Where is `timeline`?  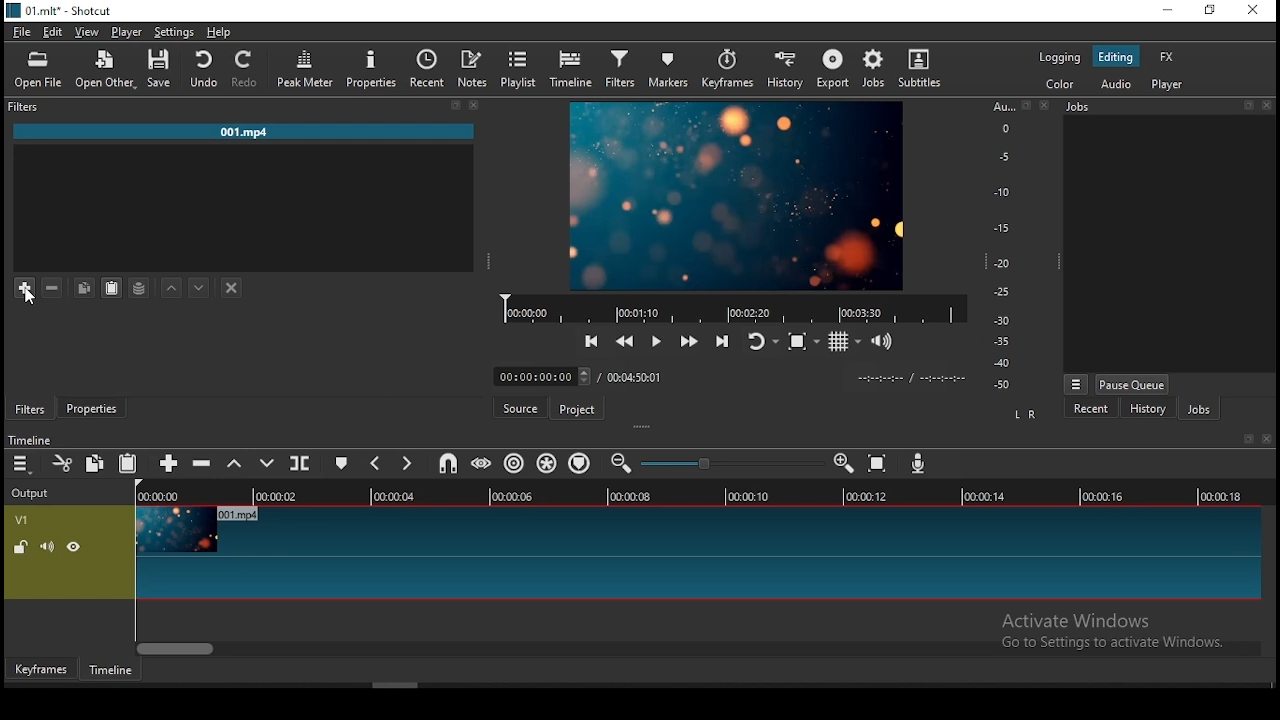 timeline is located at coordinates (571, 68).